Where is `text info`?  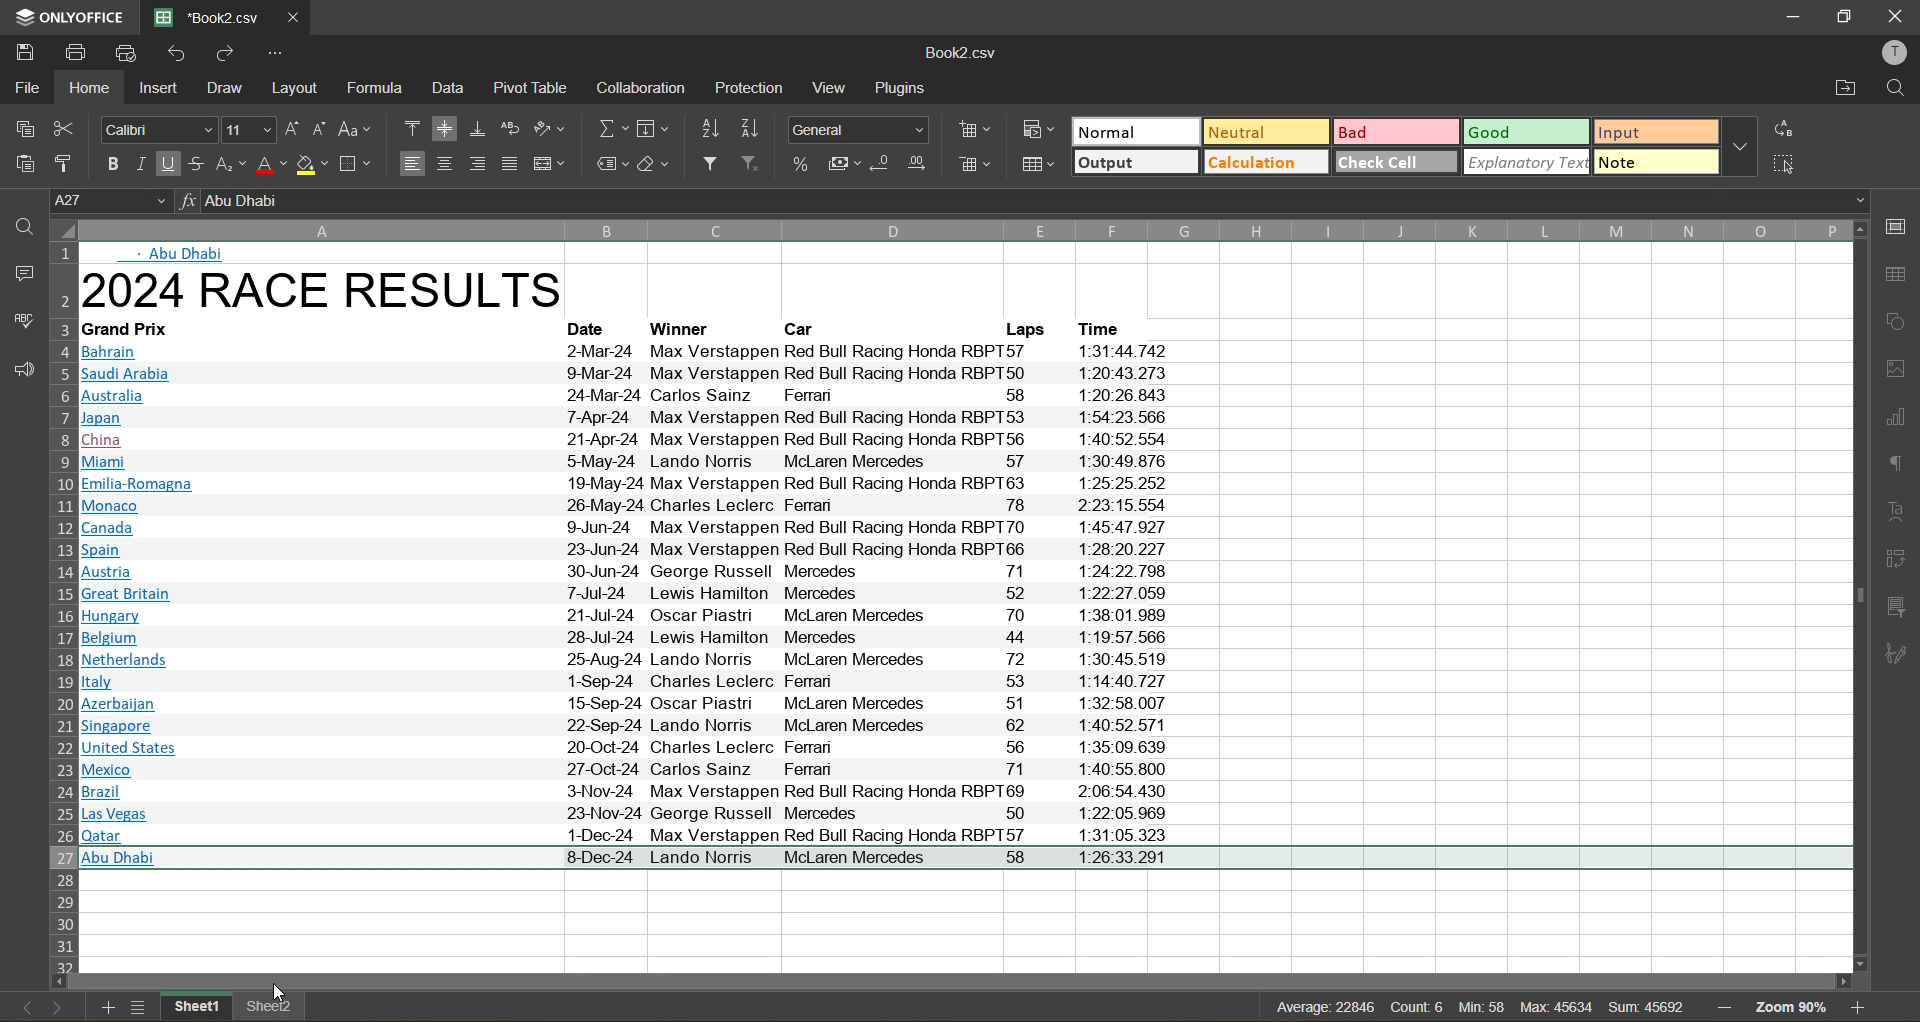 text info is located at coordinates (630, 461).